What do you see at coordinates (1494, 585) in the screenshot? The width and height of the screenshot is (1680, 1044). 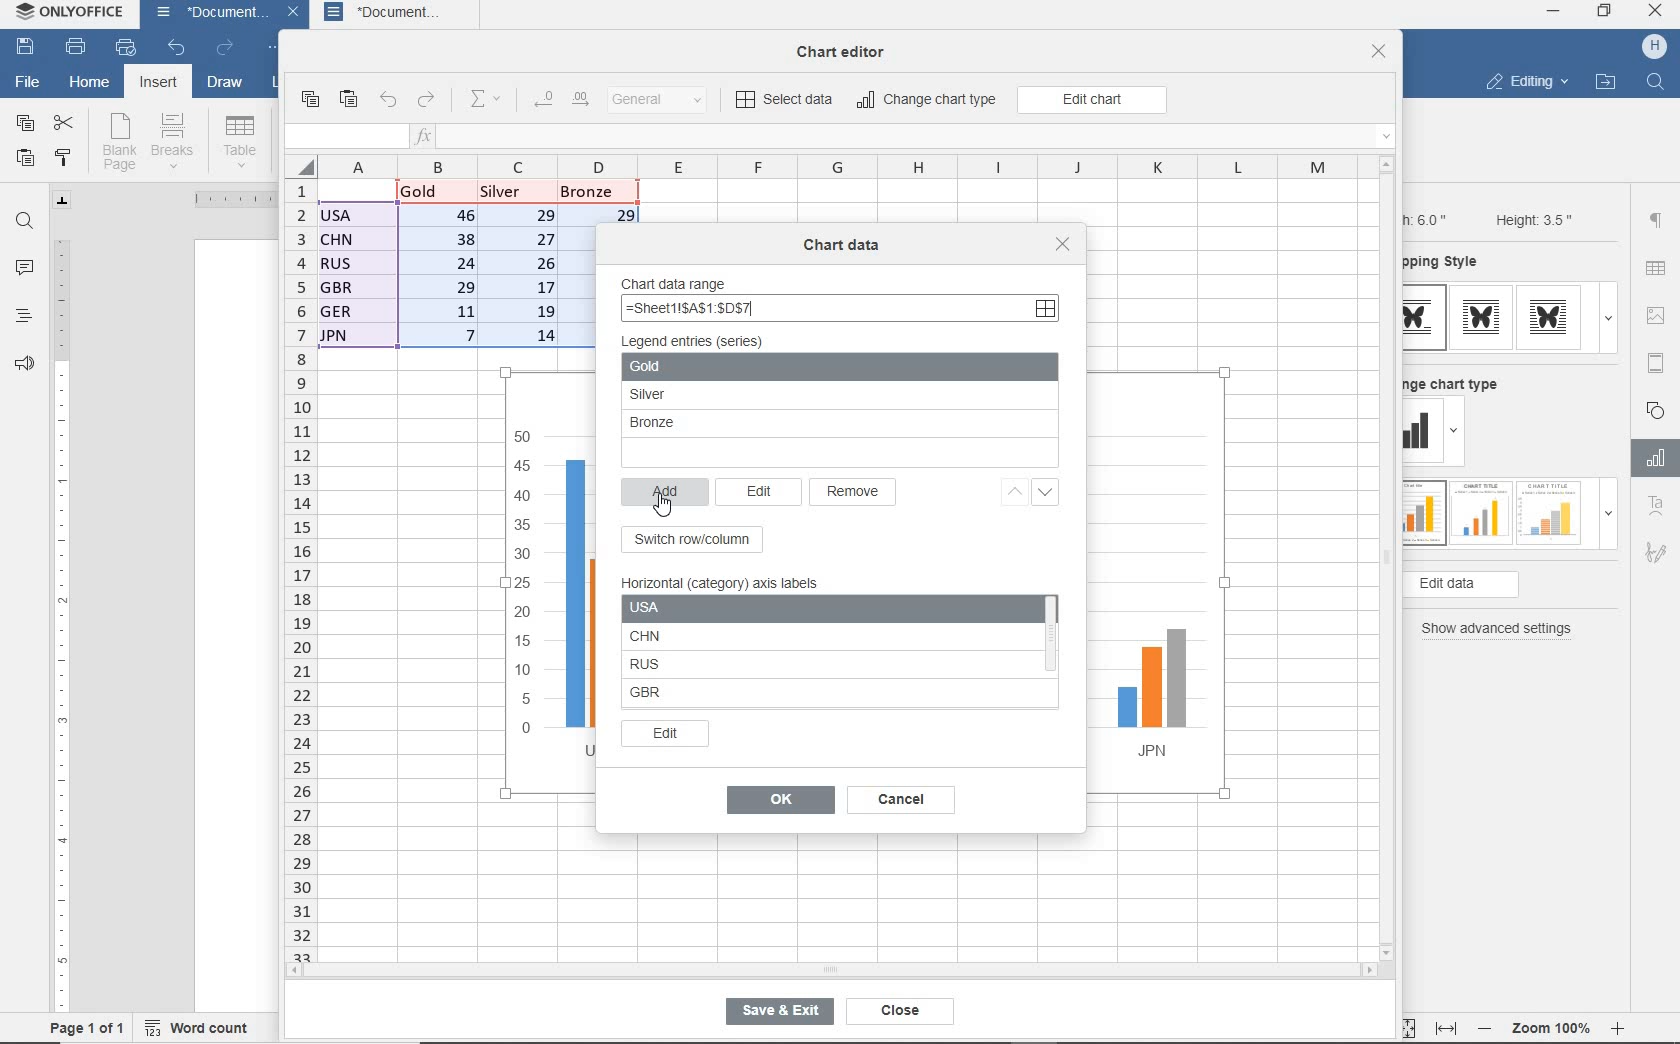 I see `edit data` at bounding box center [1494, 585].